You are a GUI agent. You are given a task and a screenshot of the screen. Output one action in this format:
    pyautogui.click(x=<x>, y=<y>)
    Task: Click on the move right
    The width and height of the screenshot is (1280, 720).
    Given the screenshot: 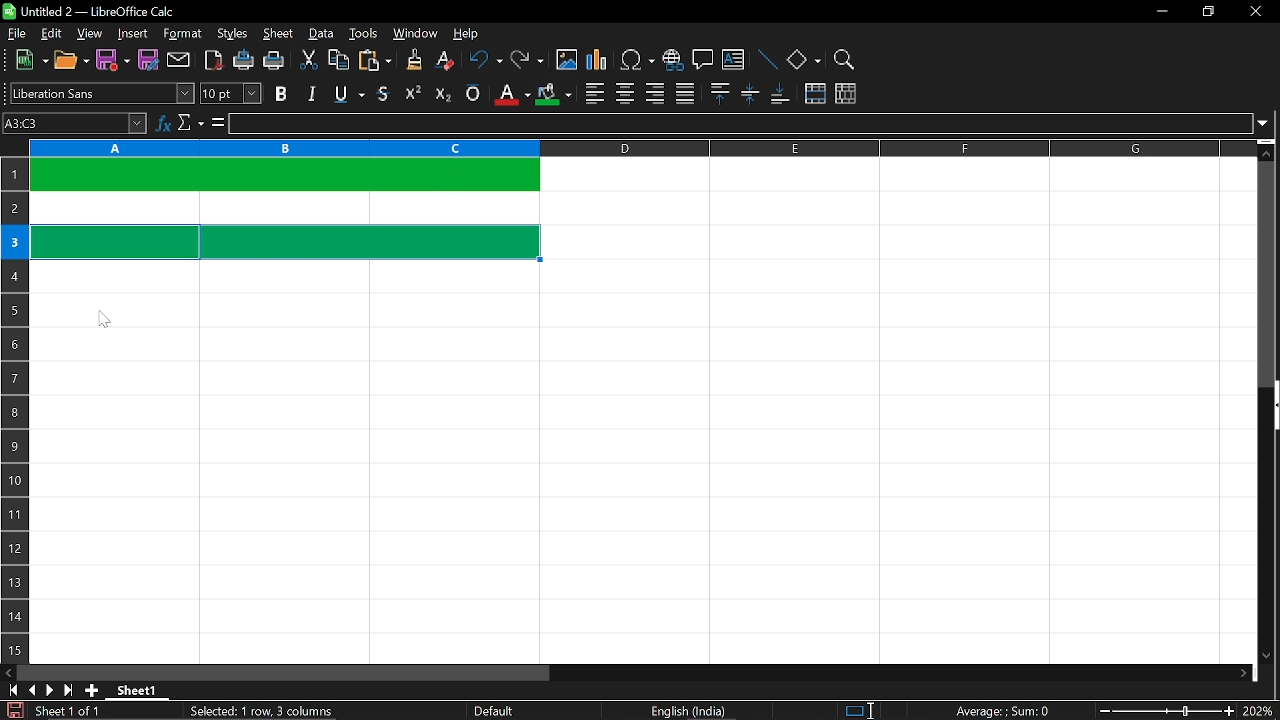 What is the action you would take?
    pyautogui.click(x=1245, y=672)
    